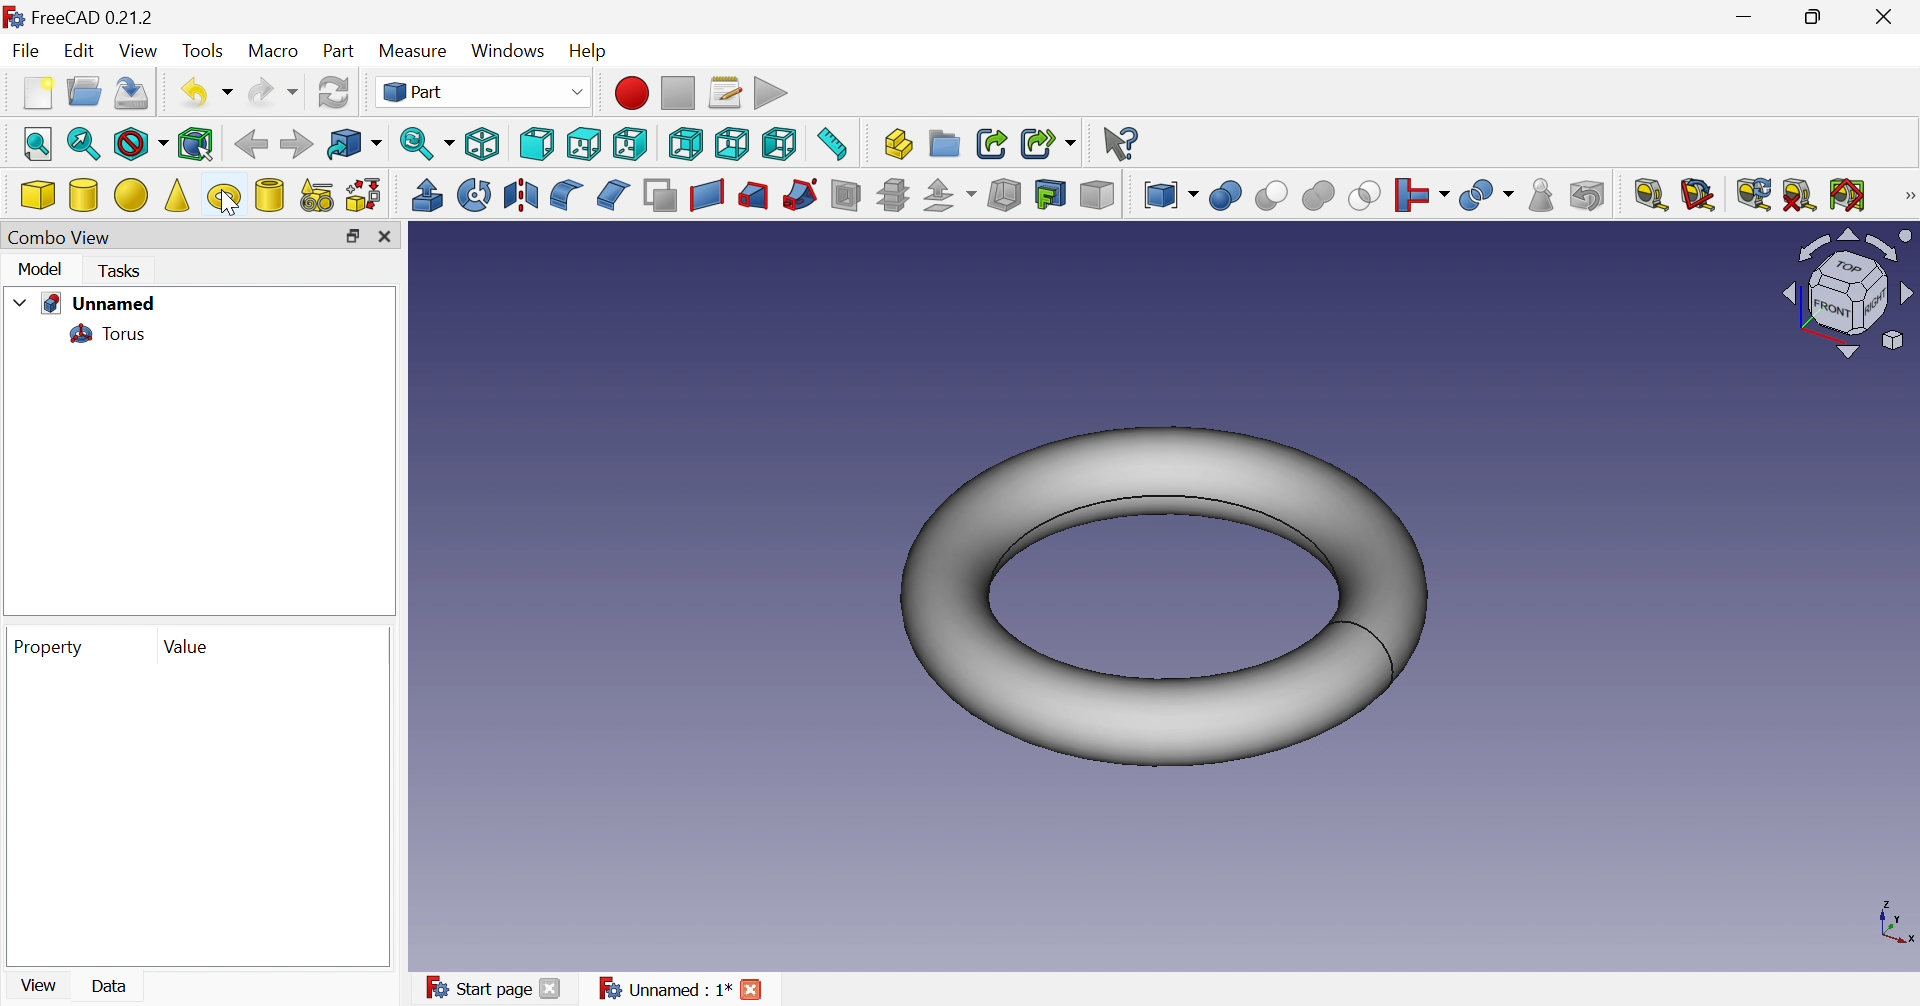  I want to click on Fit all, so click(39, 144).